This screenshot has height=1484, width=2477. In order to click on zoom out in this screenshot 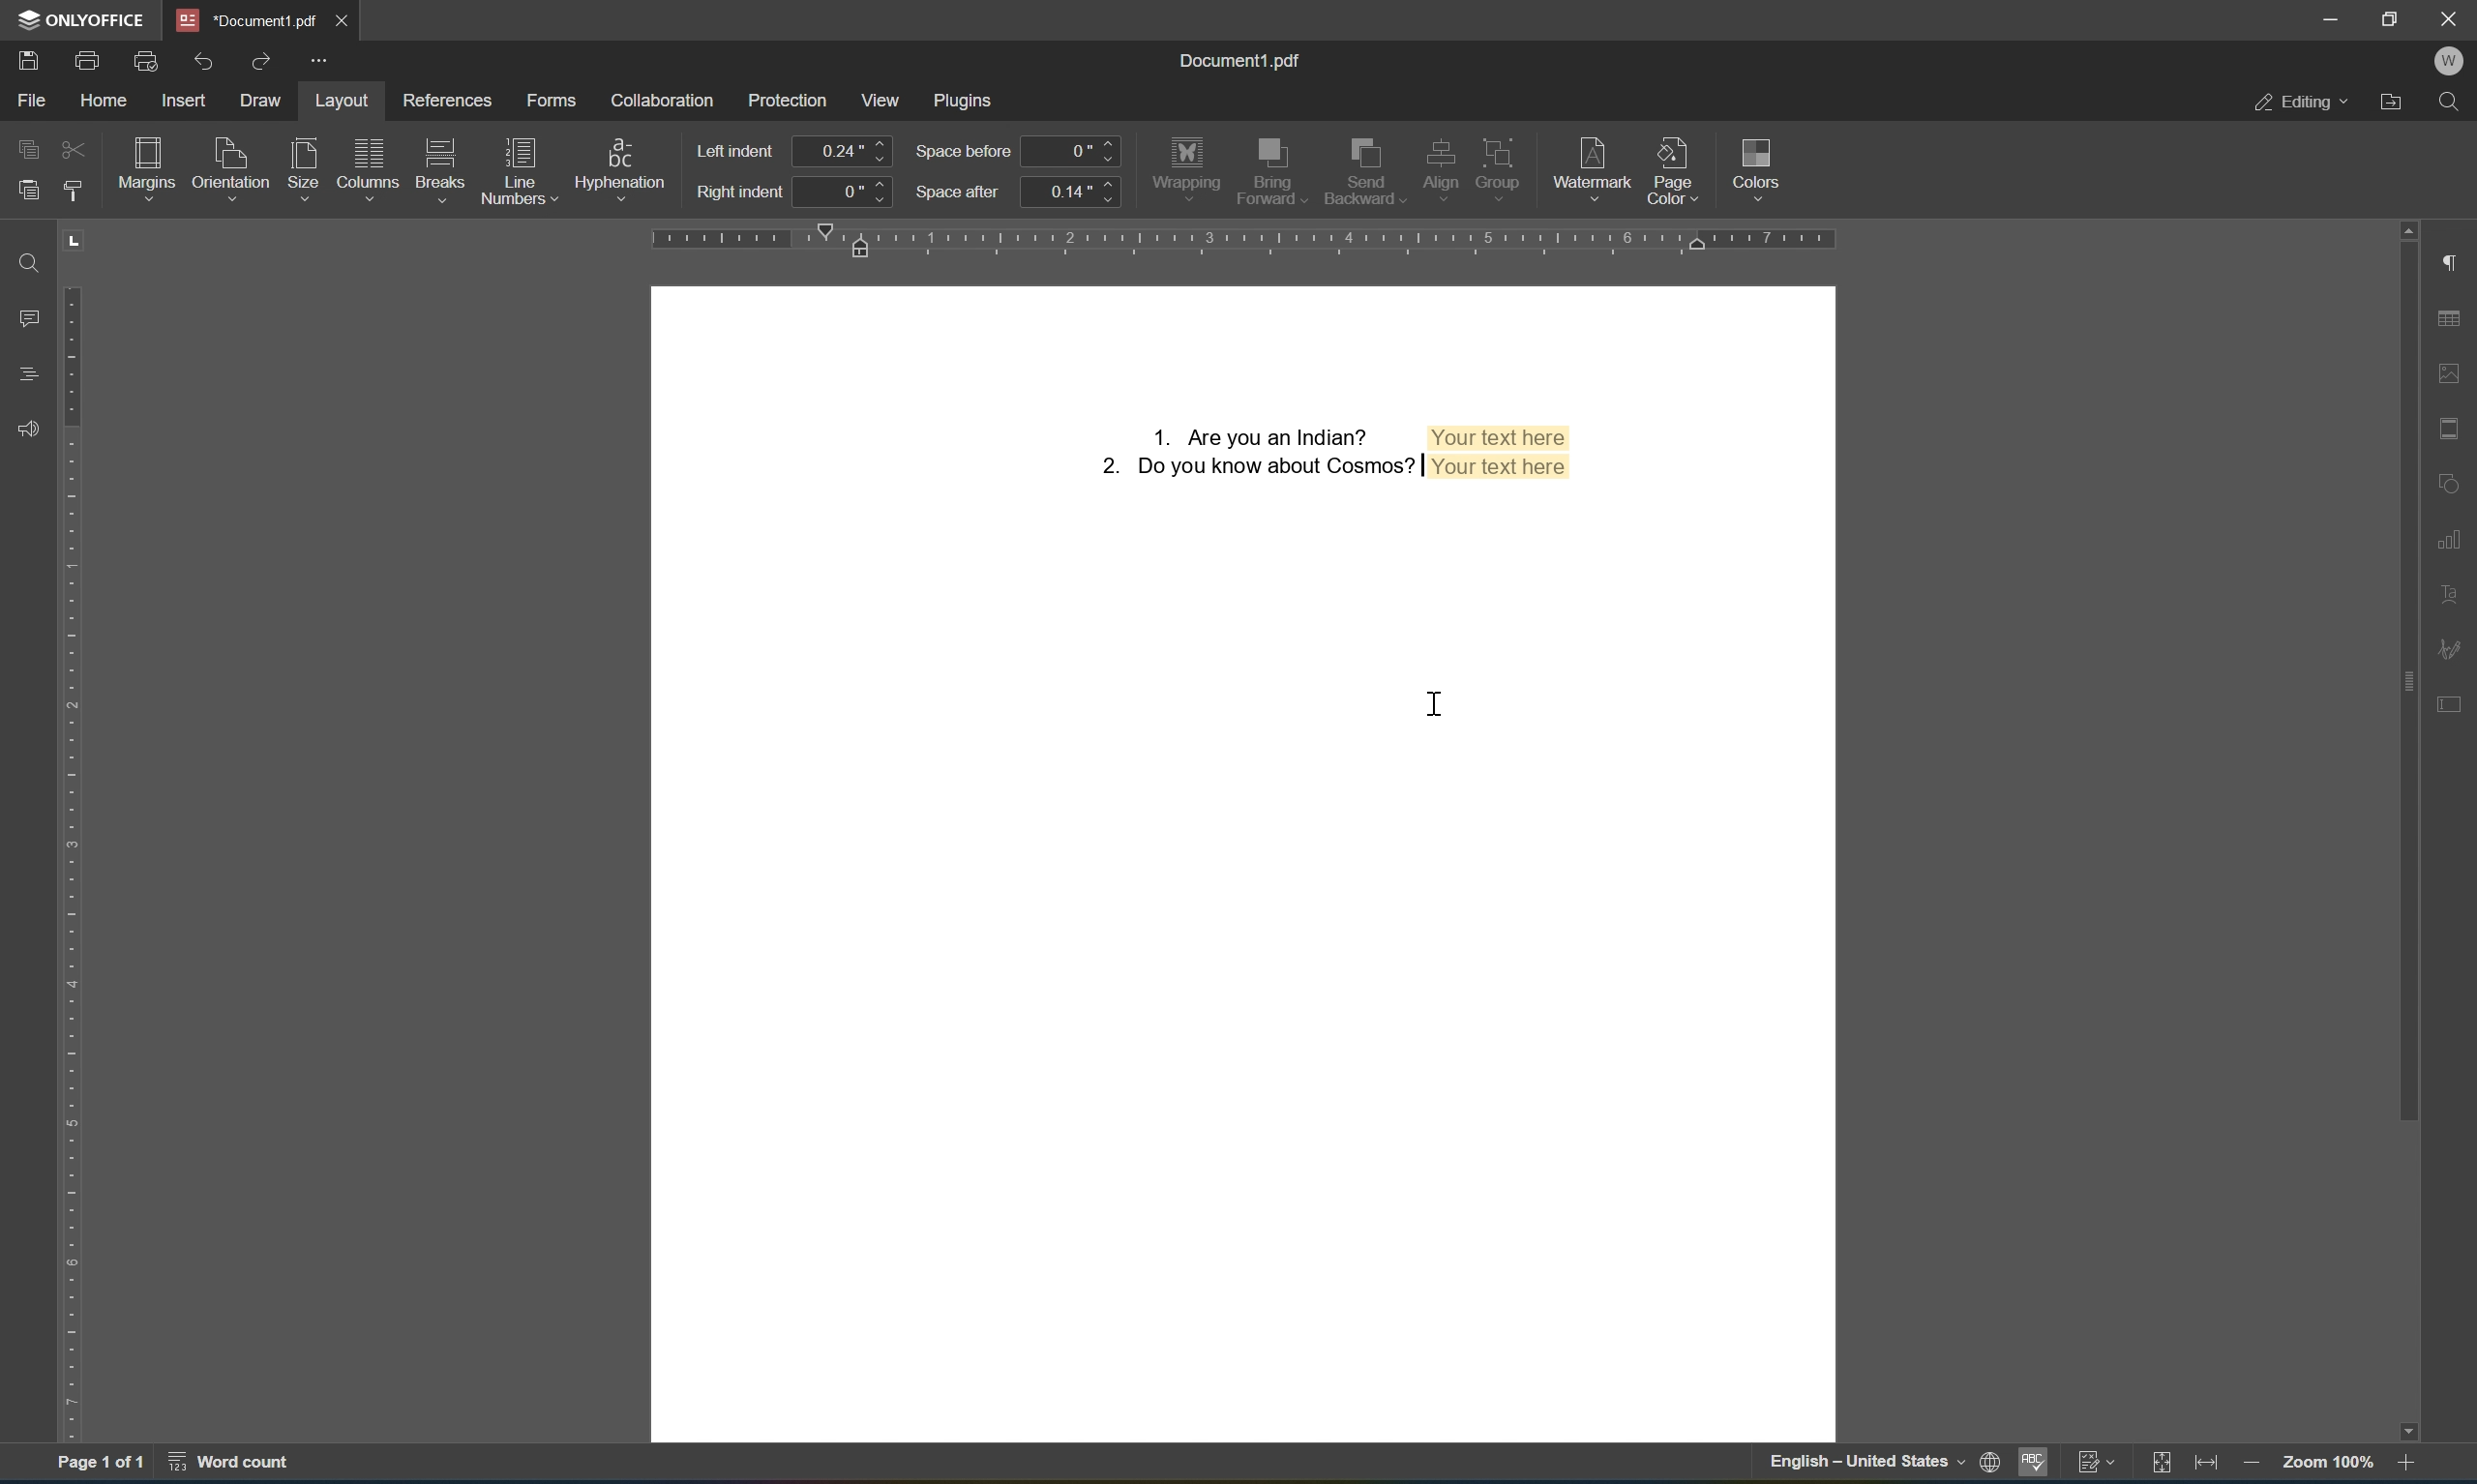, I will do `click(2247, 1467)`.